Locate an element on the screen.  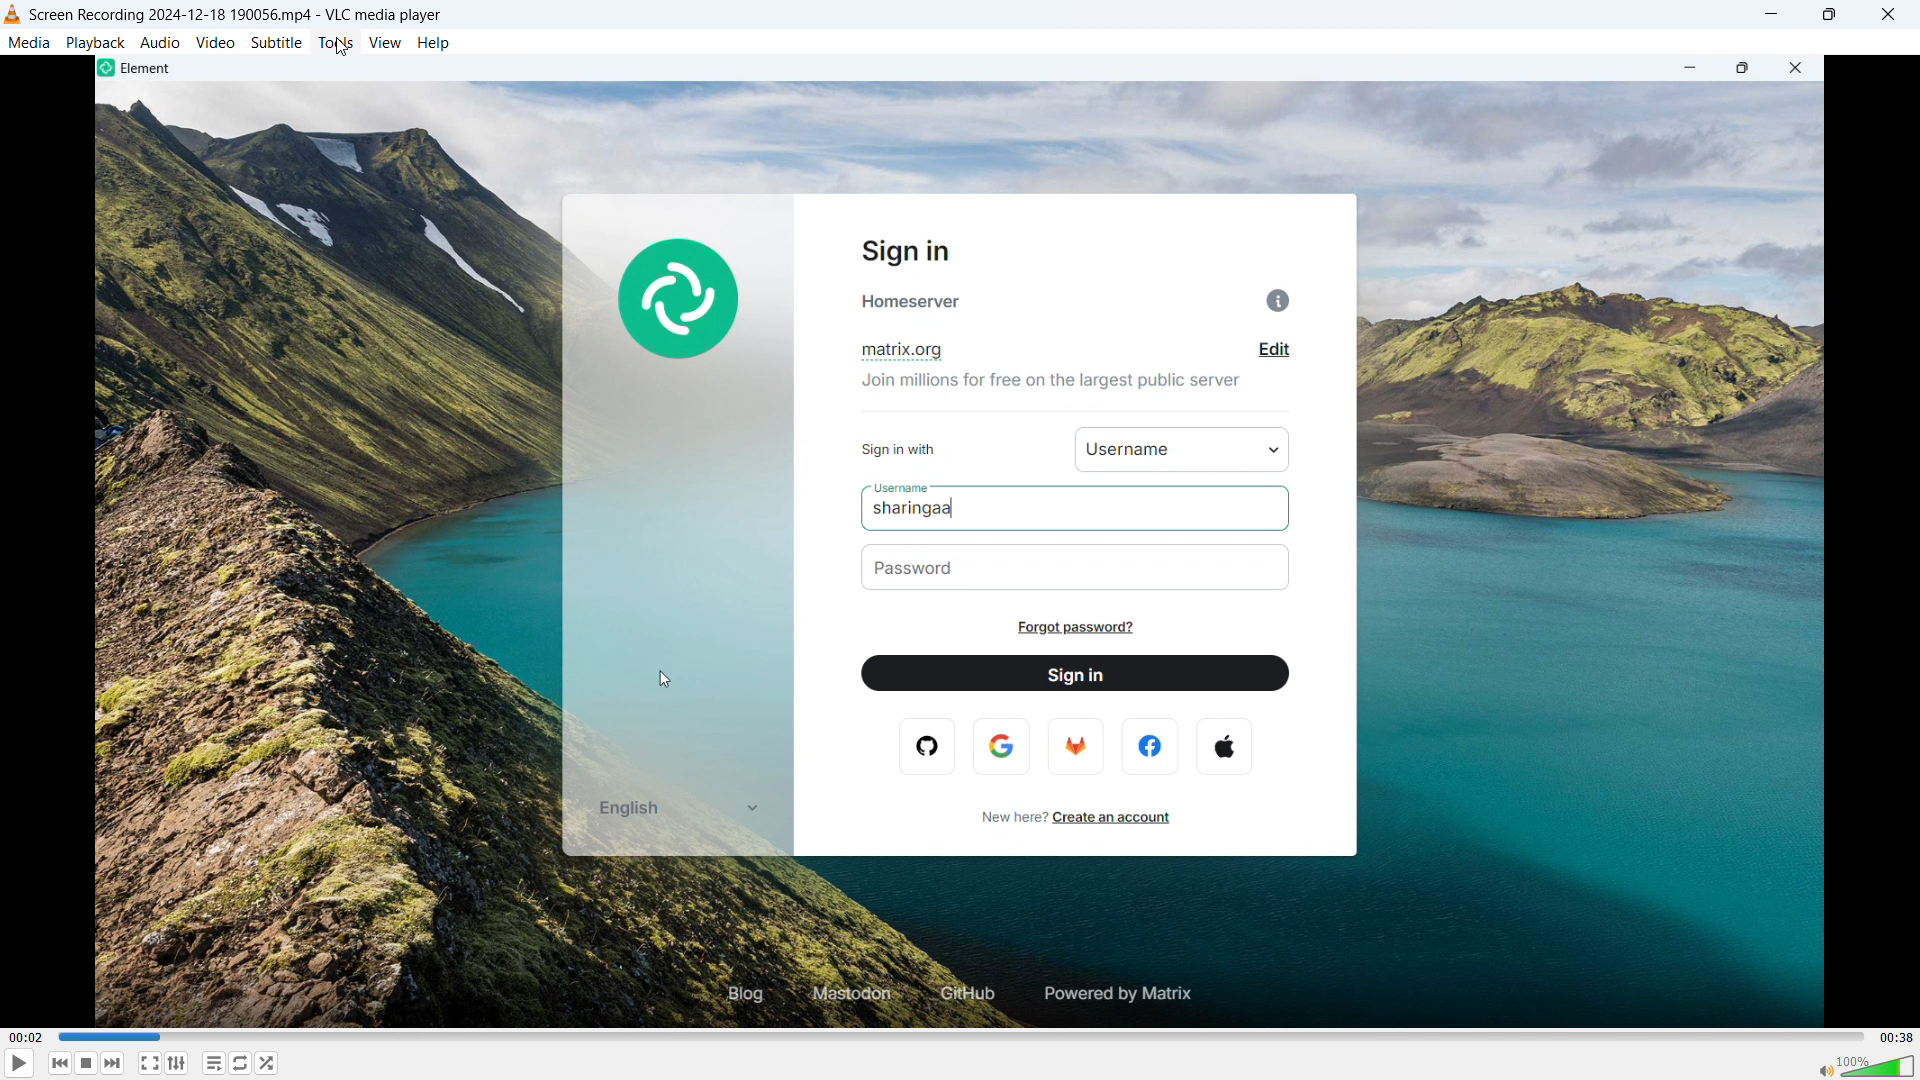
opera logo is located at coordinates (928, 745).